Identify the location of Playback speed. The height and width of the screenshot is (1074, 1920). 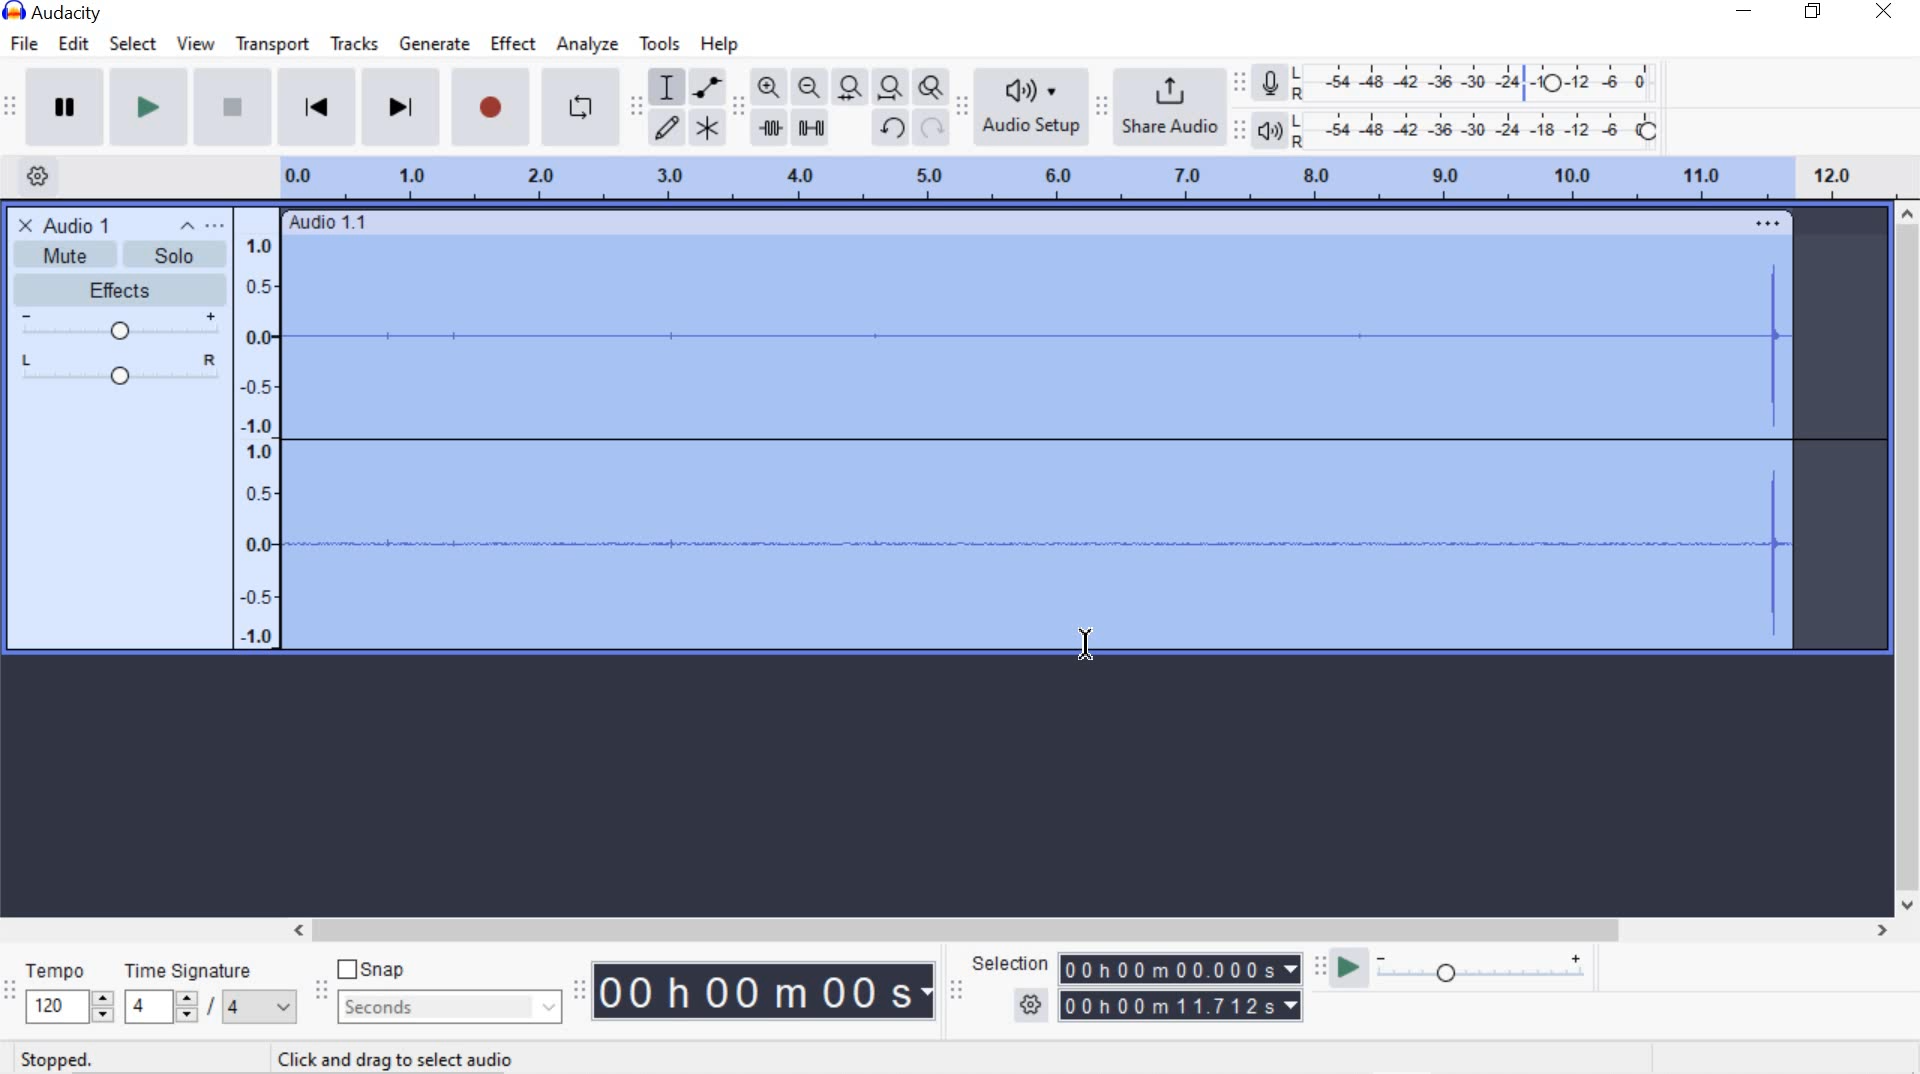
(1487, 970).